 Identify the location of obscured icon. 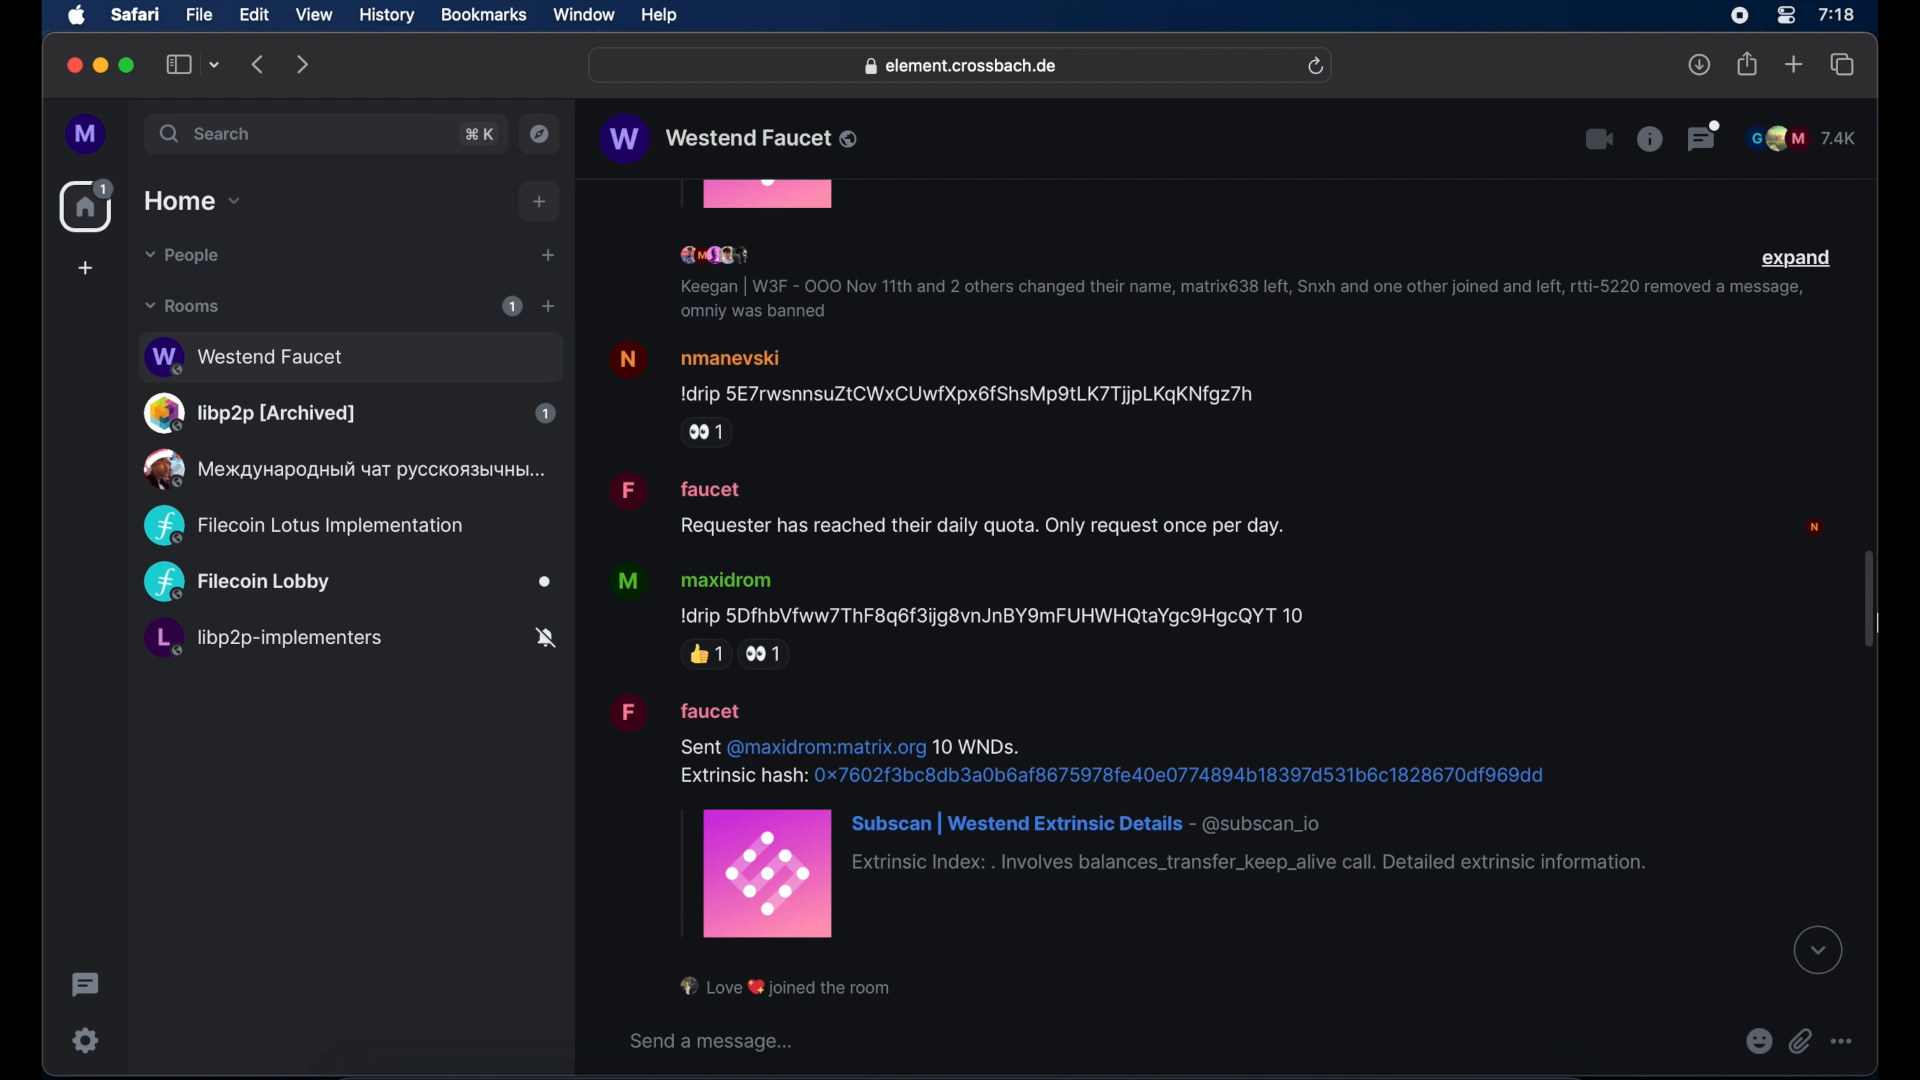
(769, 196).